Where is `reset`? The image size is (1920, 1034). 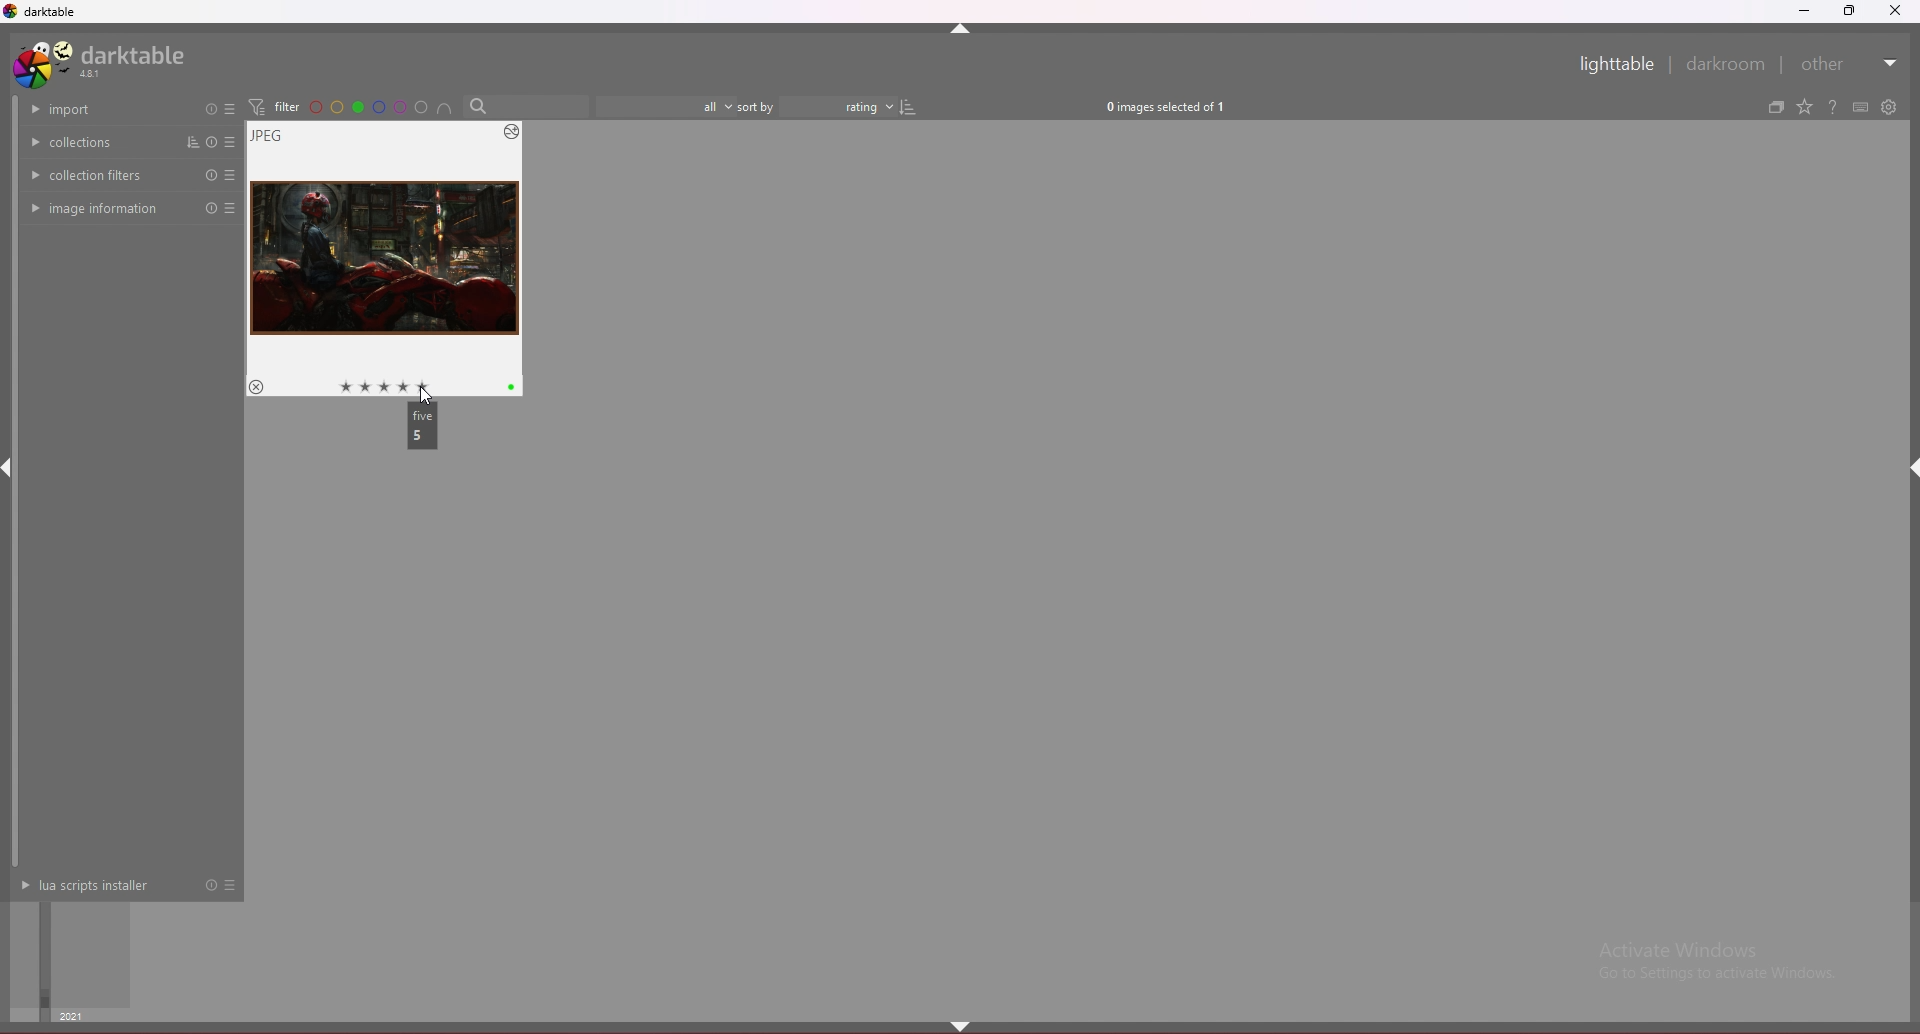
reset is located at coordinates (212, 142).